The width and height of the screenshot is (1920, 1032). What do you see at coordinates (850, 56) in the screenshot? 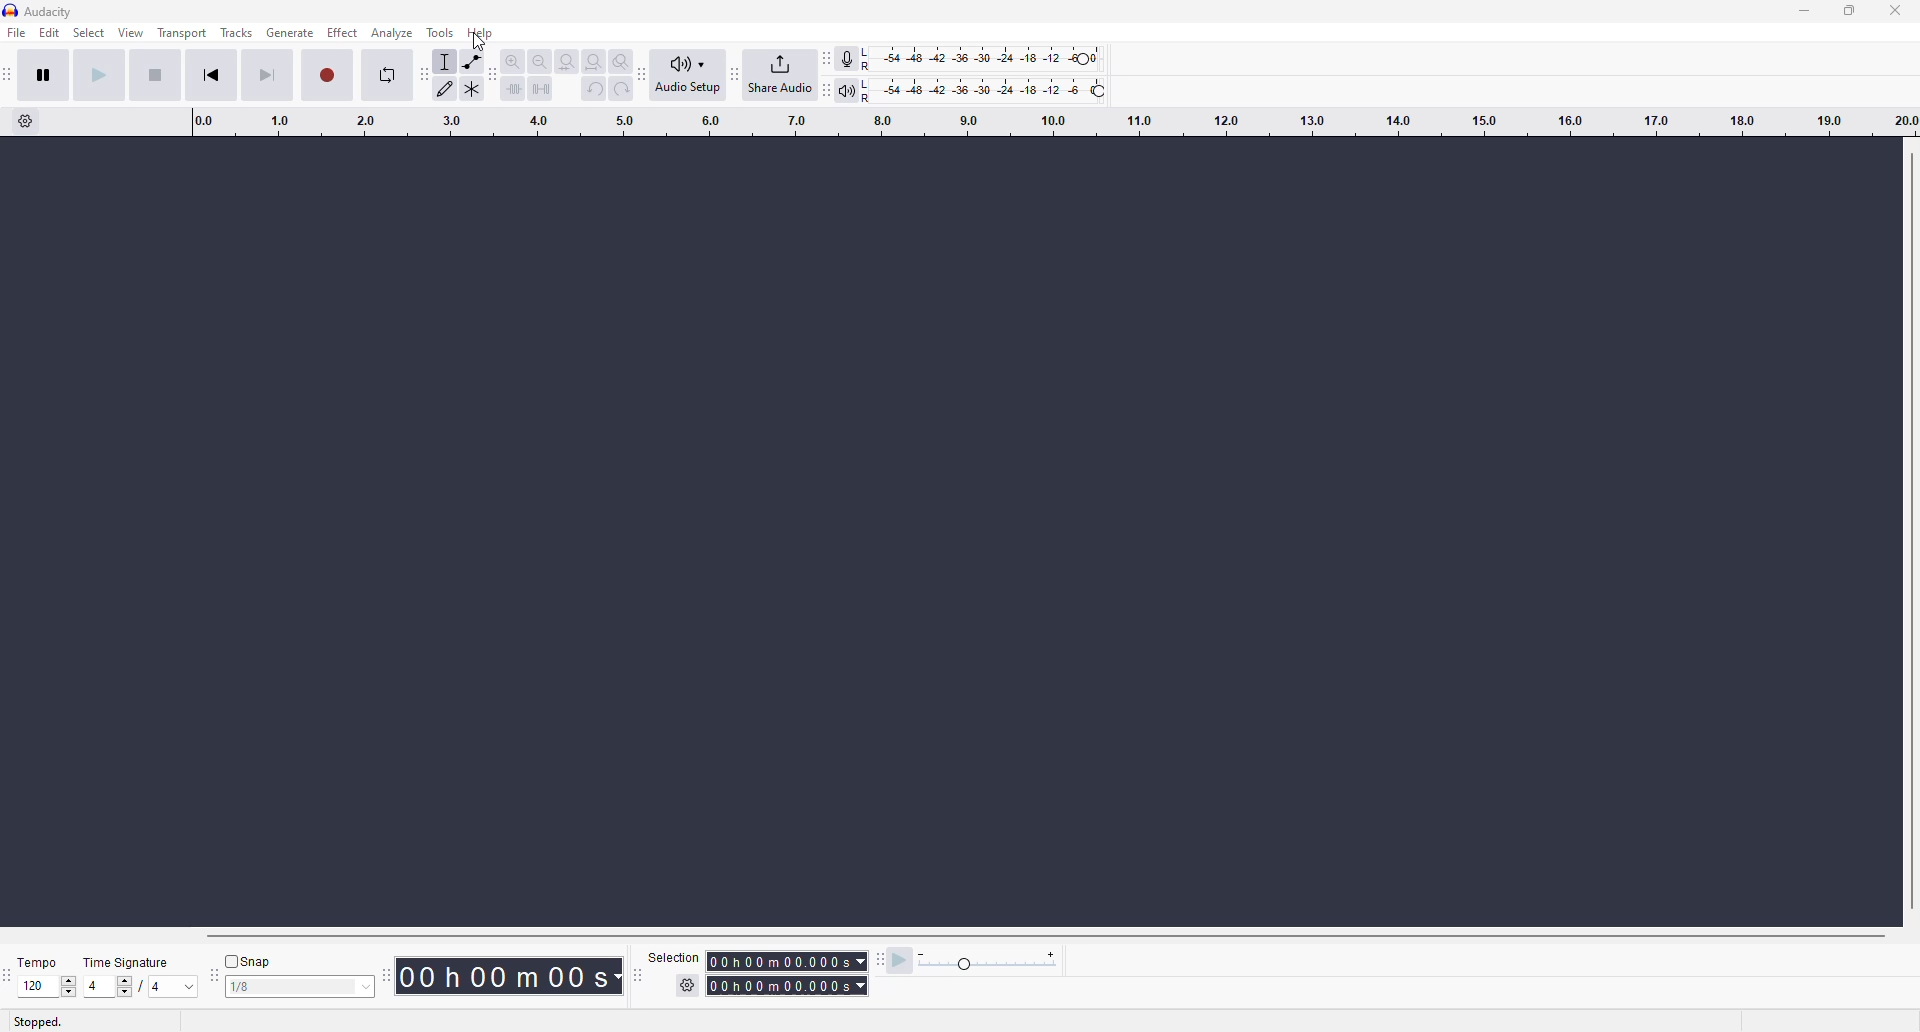
I see `record meter` at bounding box center [850, 56].